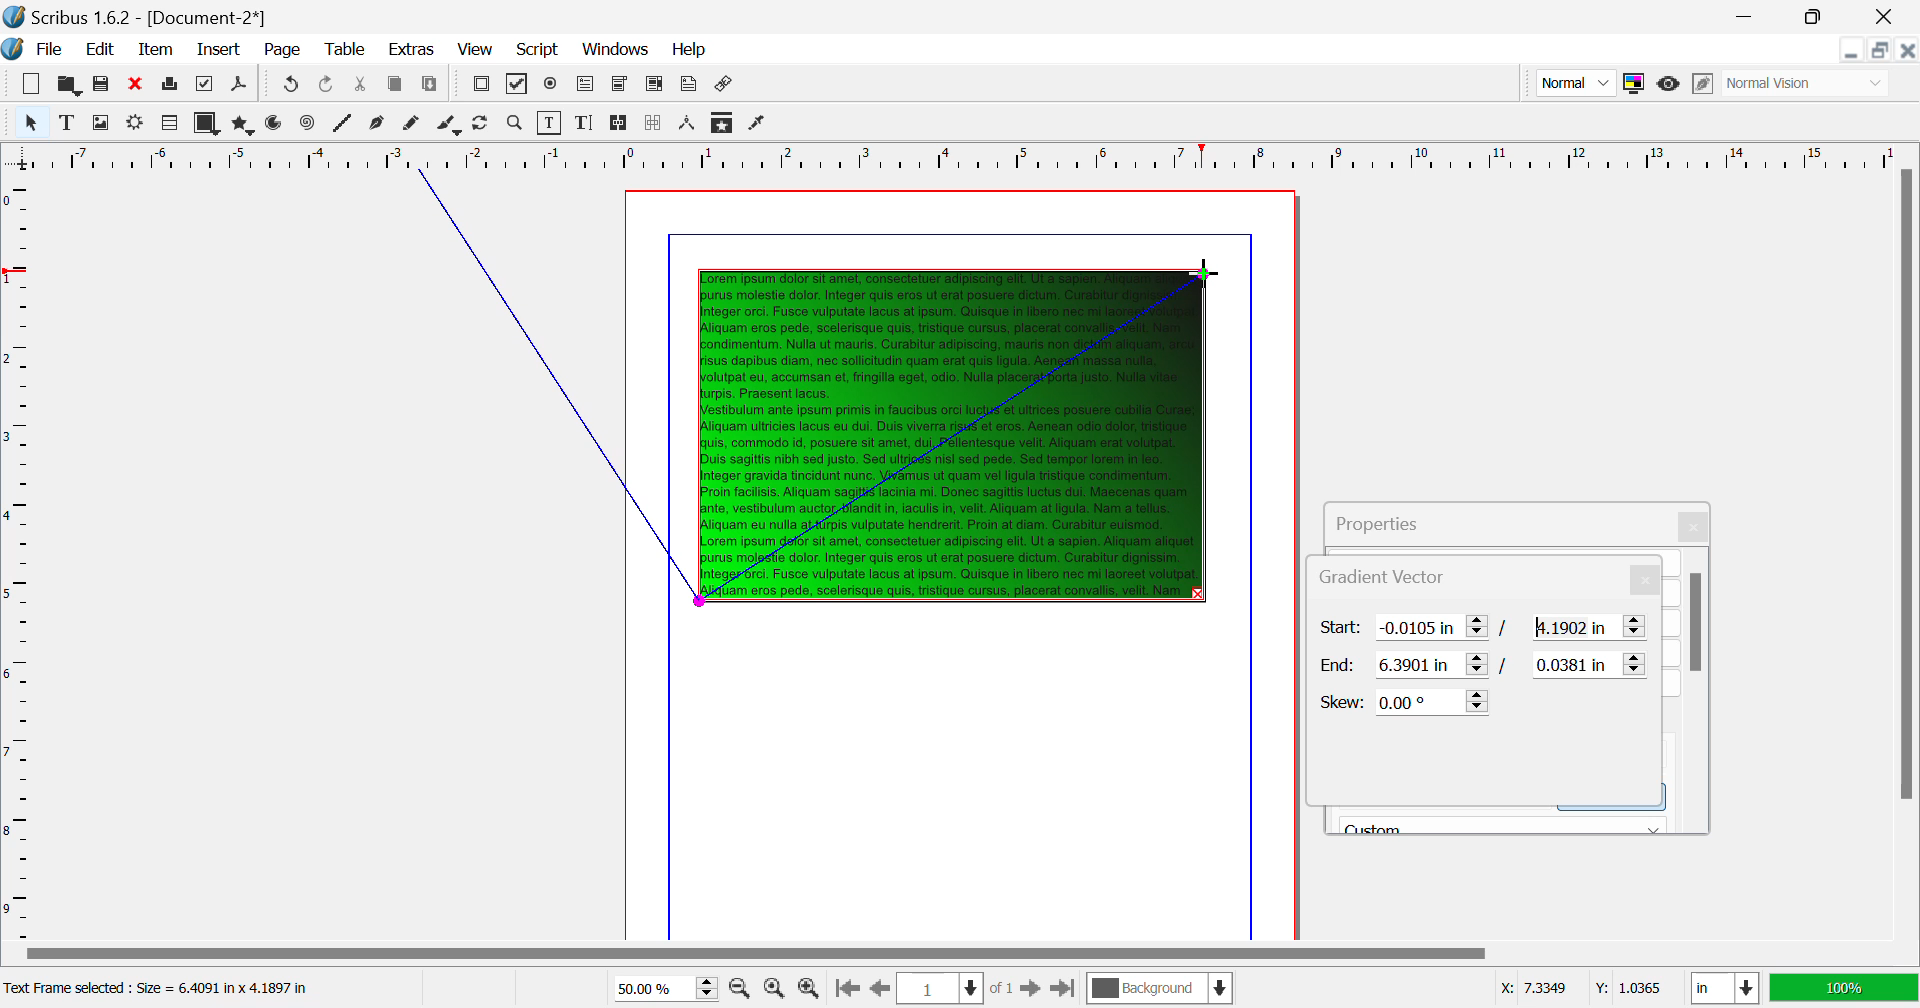 The width and height of the screenshot is (1920, 1008). I want to click on Pdf Checkbox, so click(518, 87).